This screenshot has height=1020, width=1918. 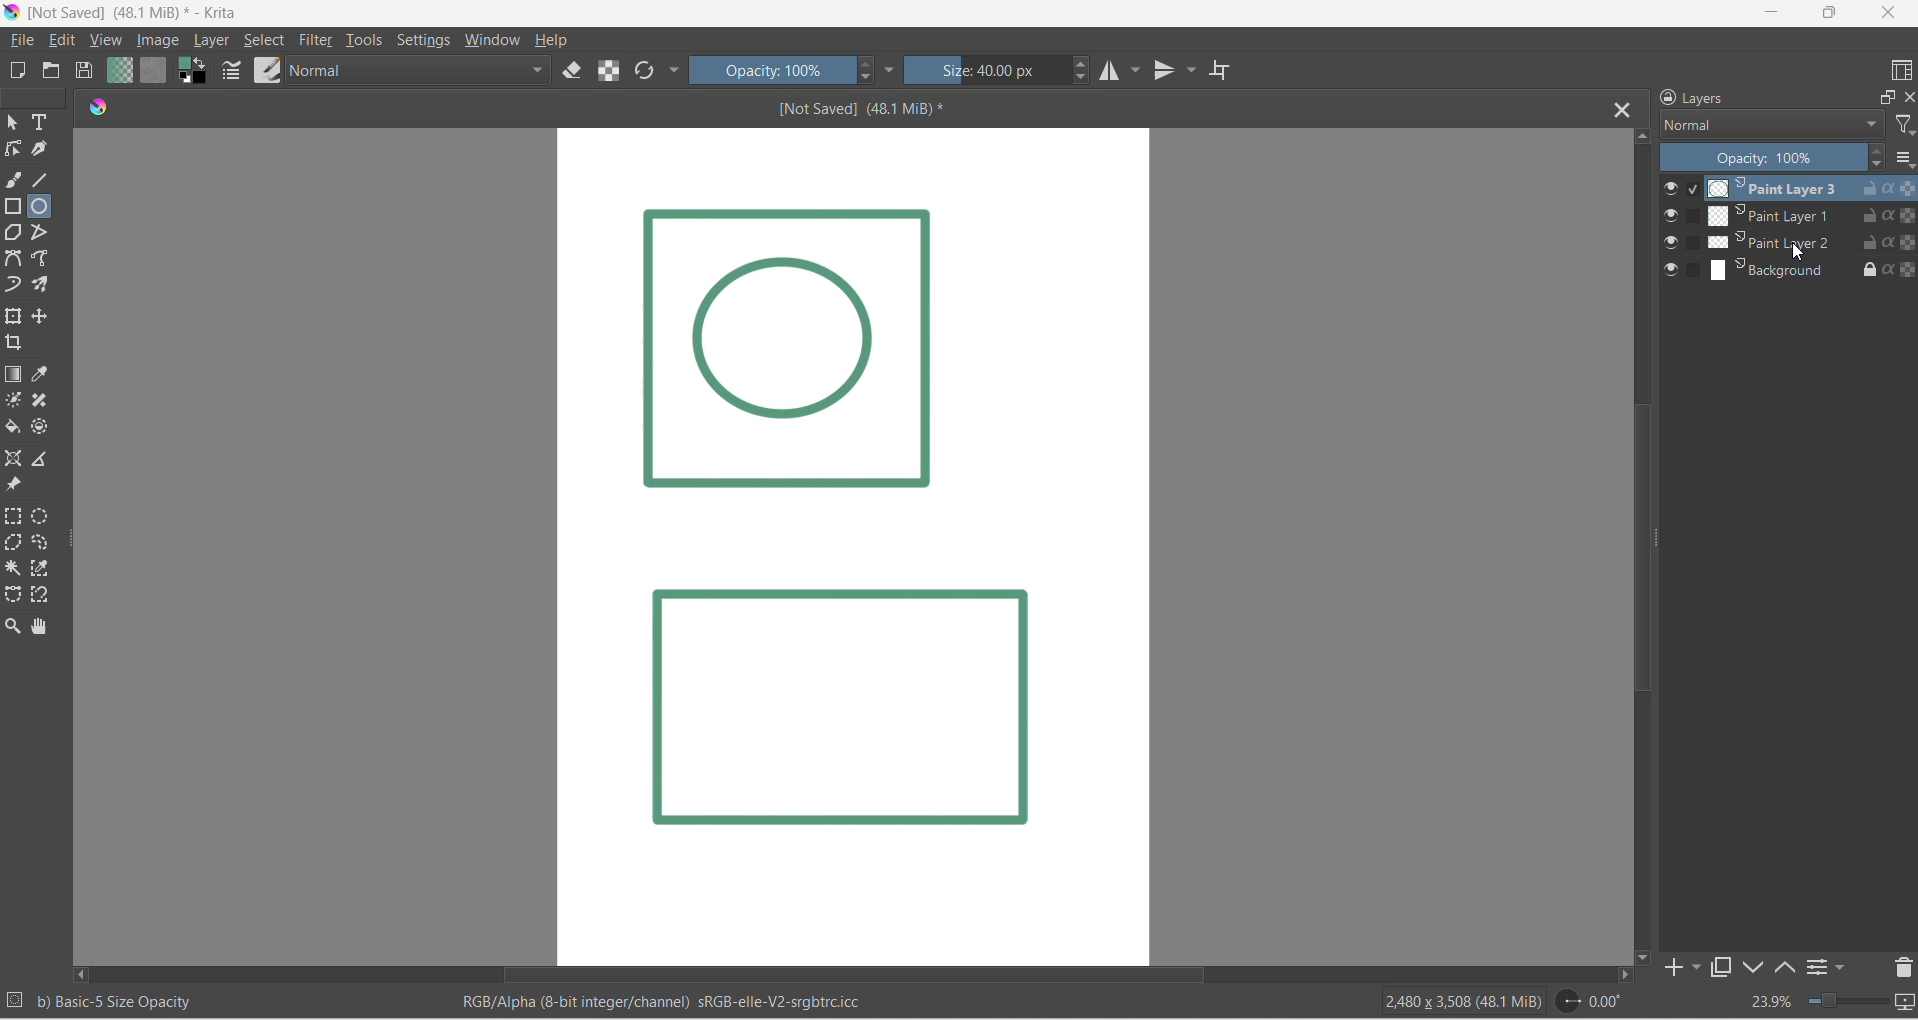 What do you see at coordinates (45, 458) in the screenshot?
I see `measure distance between two points` at bounding box center [45, 458].